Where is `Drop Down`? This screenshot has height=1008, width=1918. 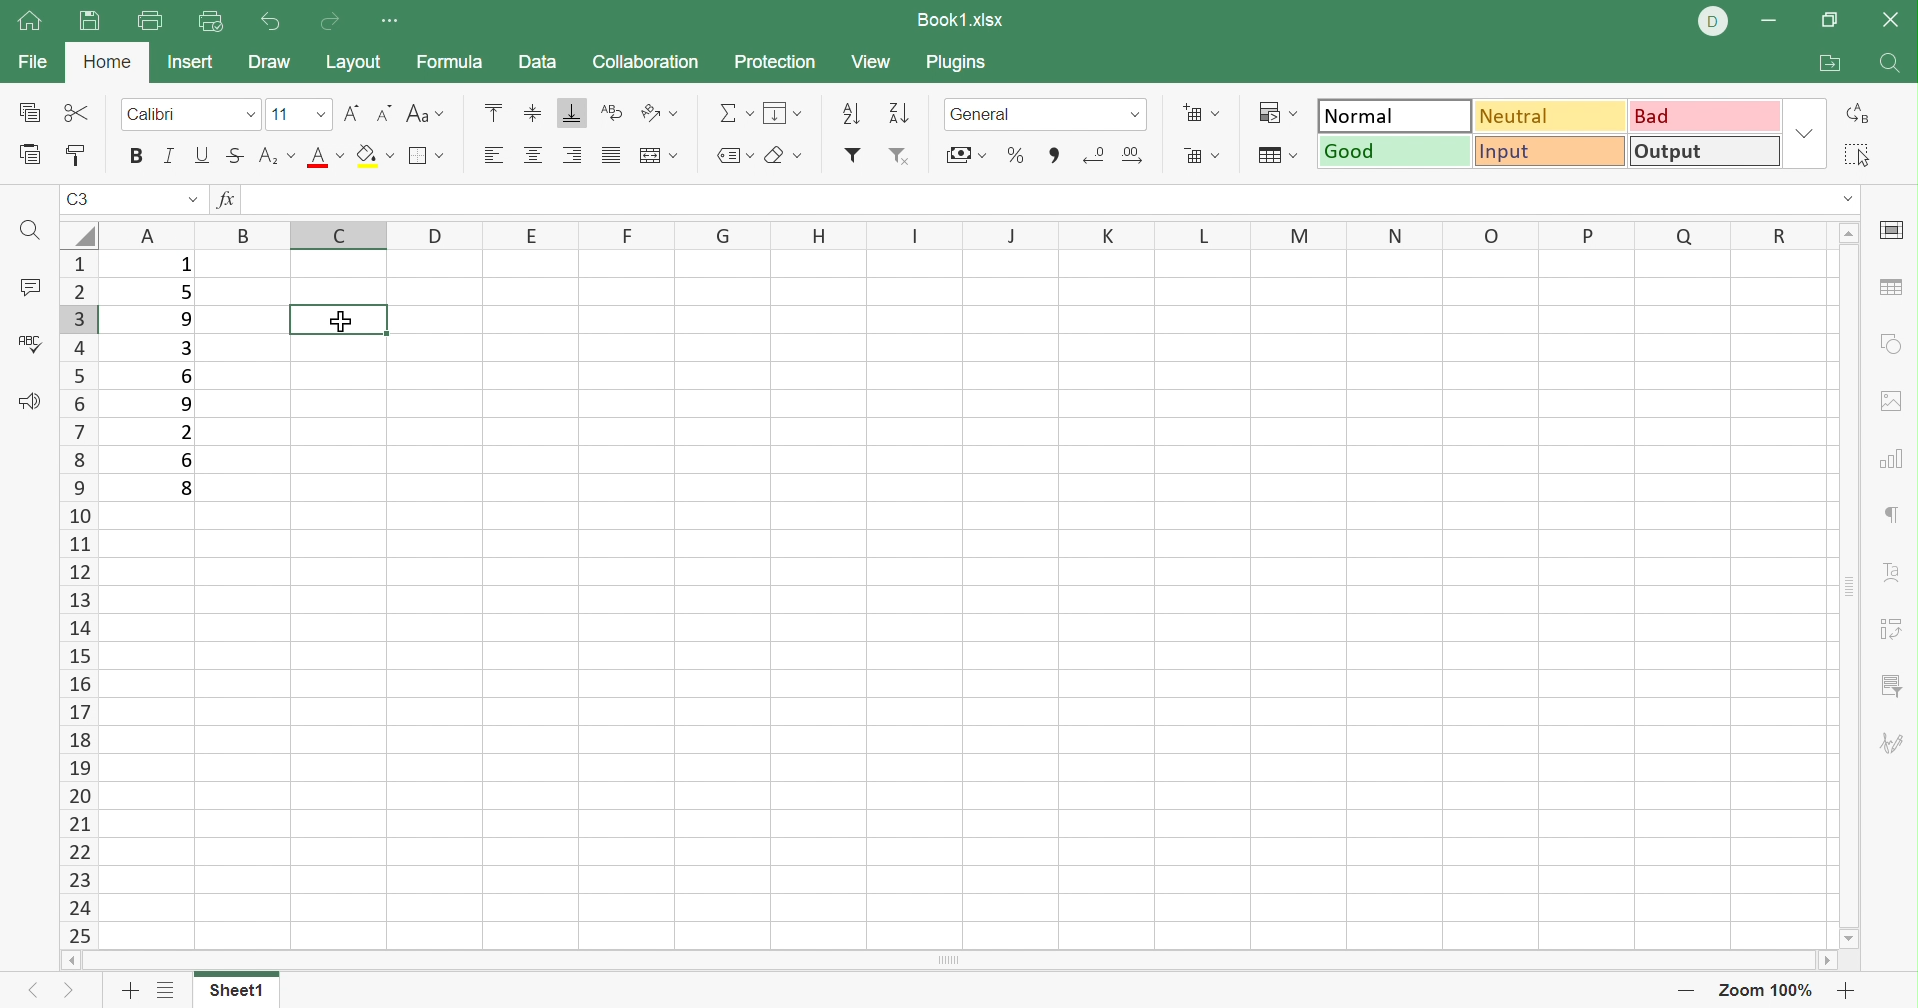
Drop Down is located at coordinates (191, 202).